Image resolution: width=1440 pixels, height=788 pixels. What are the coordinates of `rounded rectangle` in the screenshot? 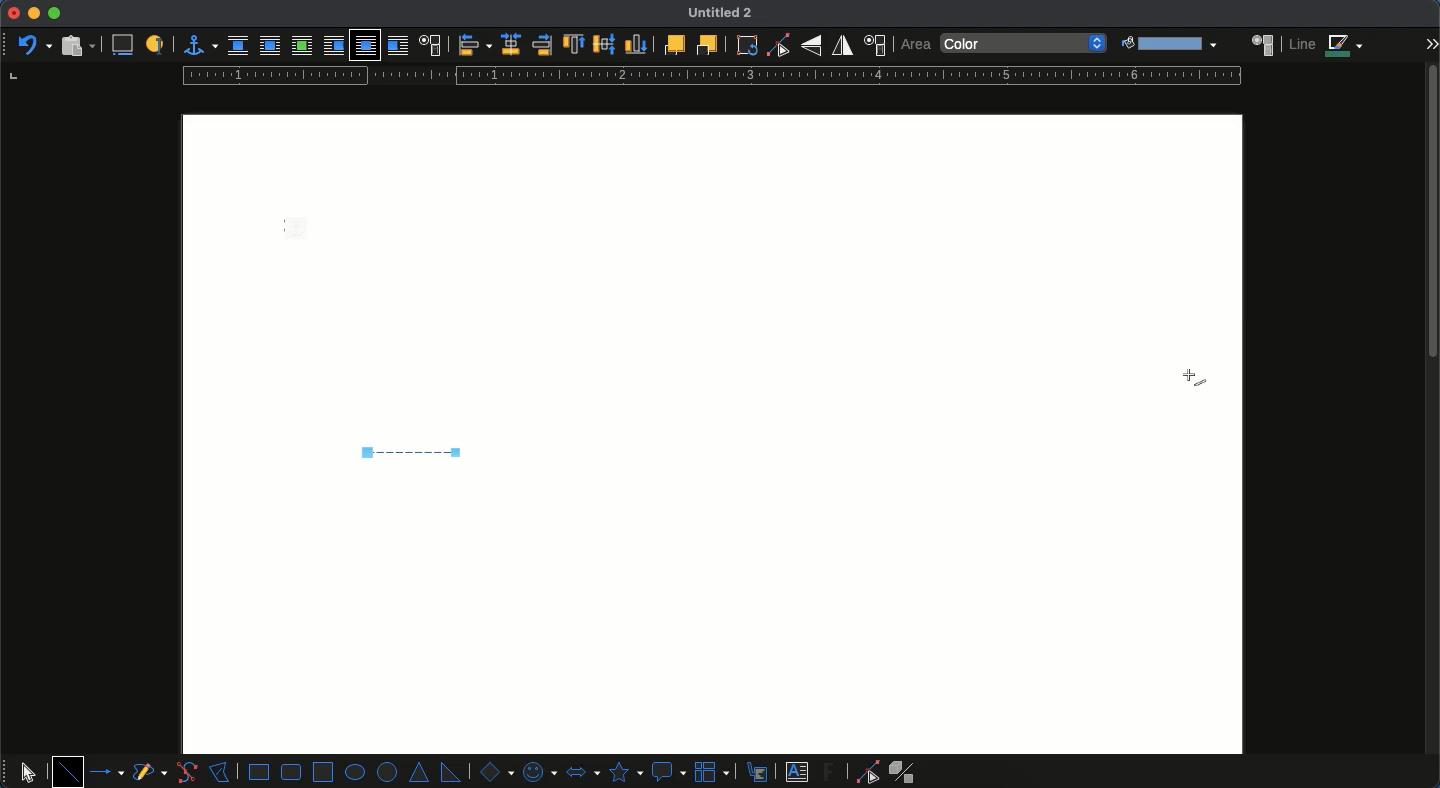 It's located at (292, 772).